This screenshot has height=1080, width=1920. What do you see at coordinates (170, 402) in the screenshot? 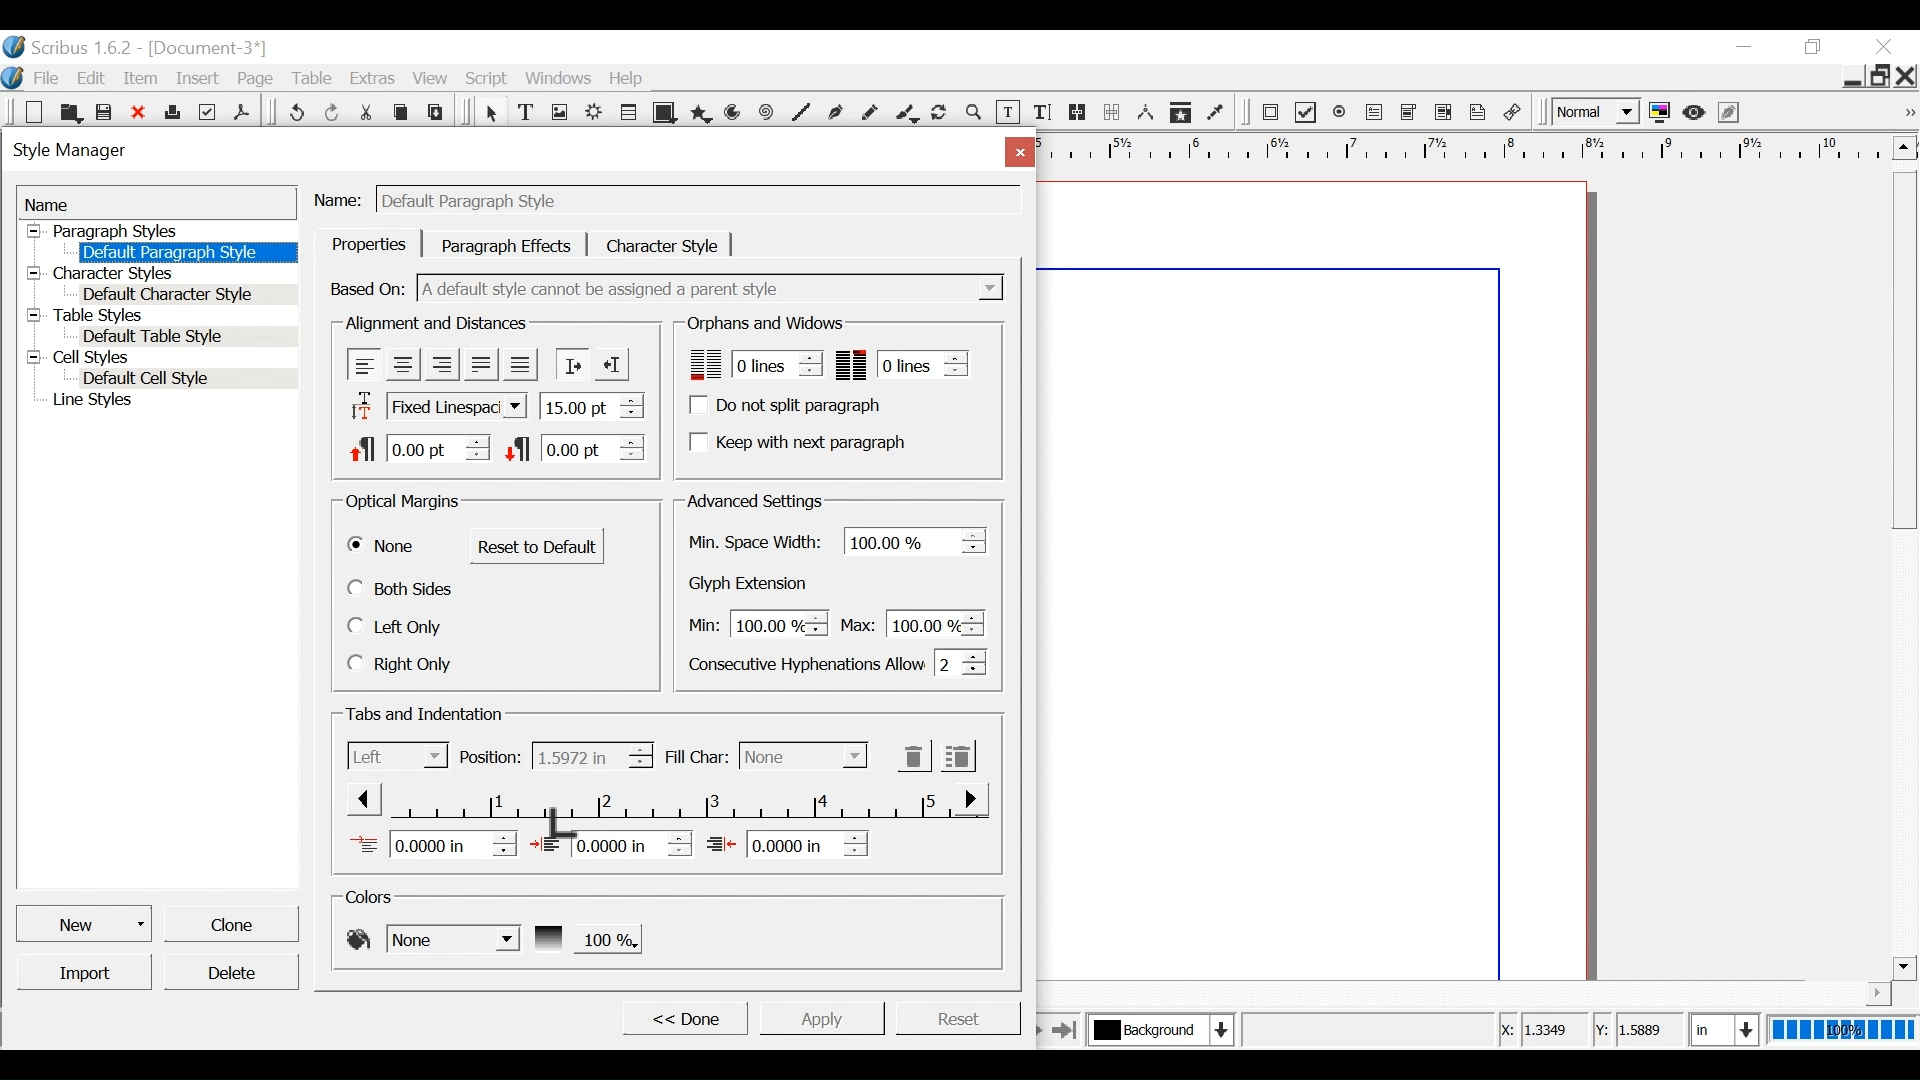
I see `line Styles` at bounding box center [170, 402].